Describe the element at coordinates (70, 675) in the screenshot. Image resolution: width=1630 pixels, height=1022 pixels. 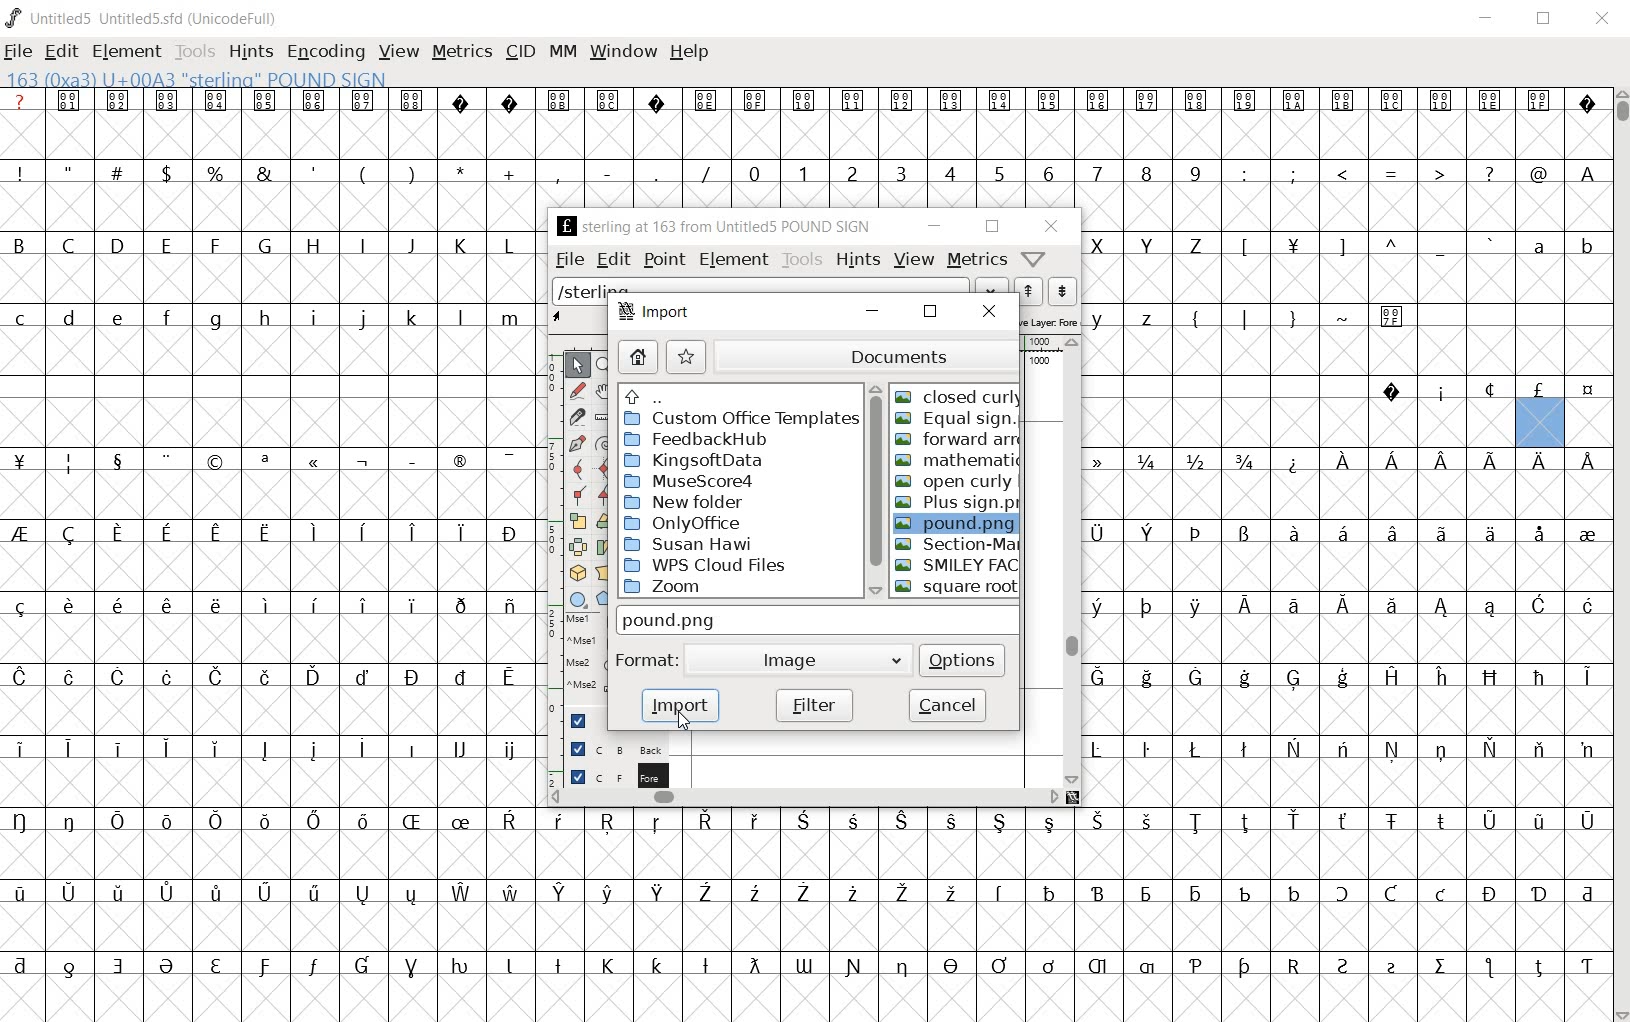
I see `Symbol` at that location.